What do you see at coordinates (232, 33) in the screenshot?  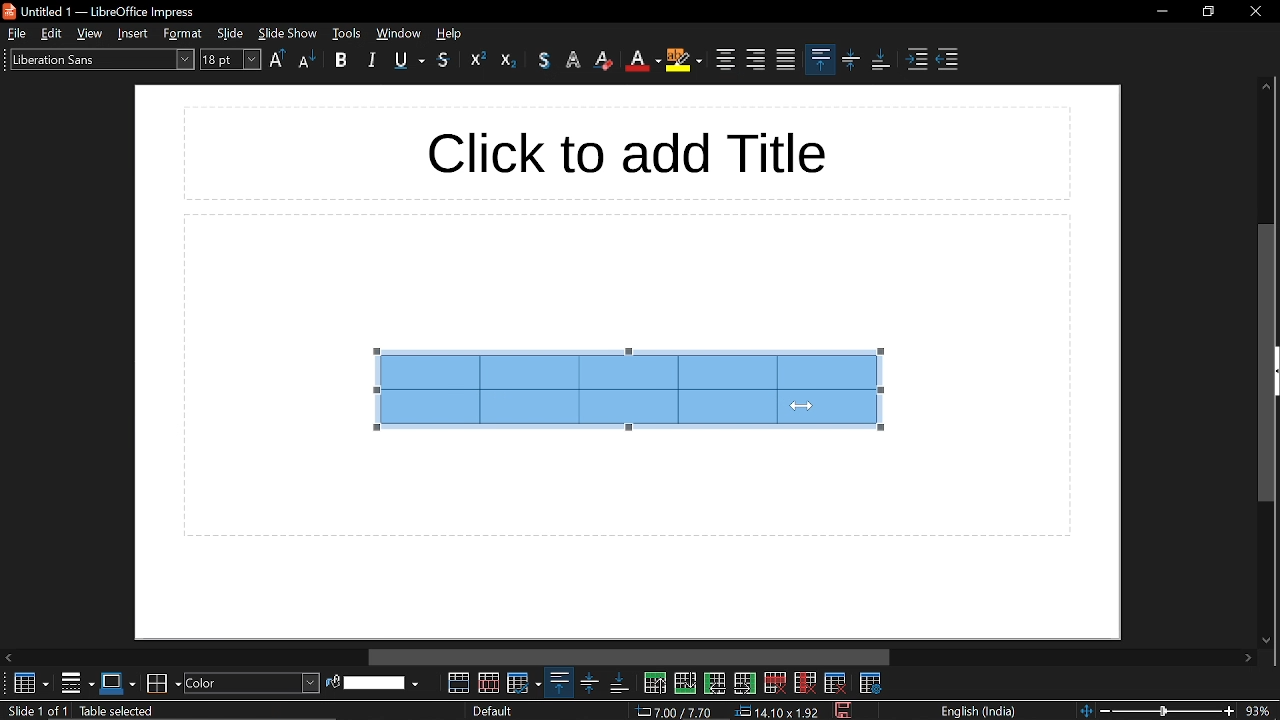 I see `slide` at bounding box center [232, 33].